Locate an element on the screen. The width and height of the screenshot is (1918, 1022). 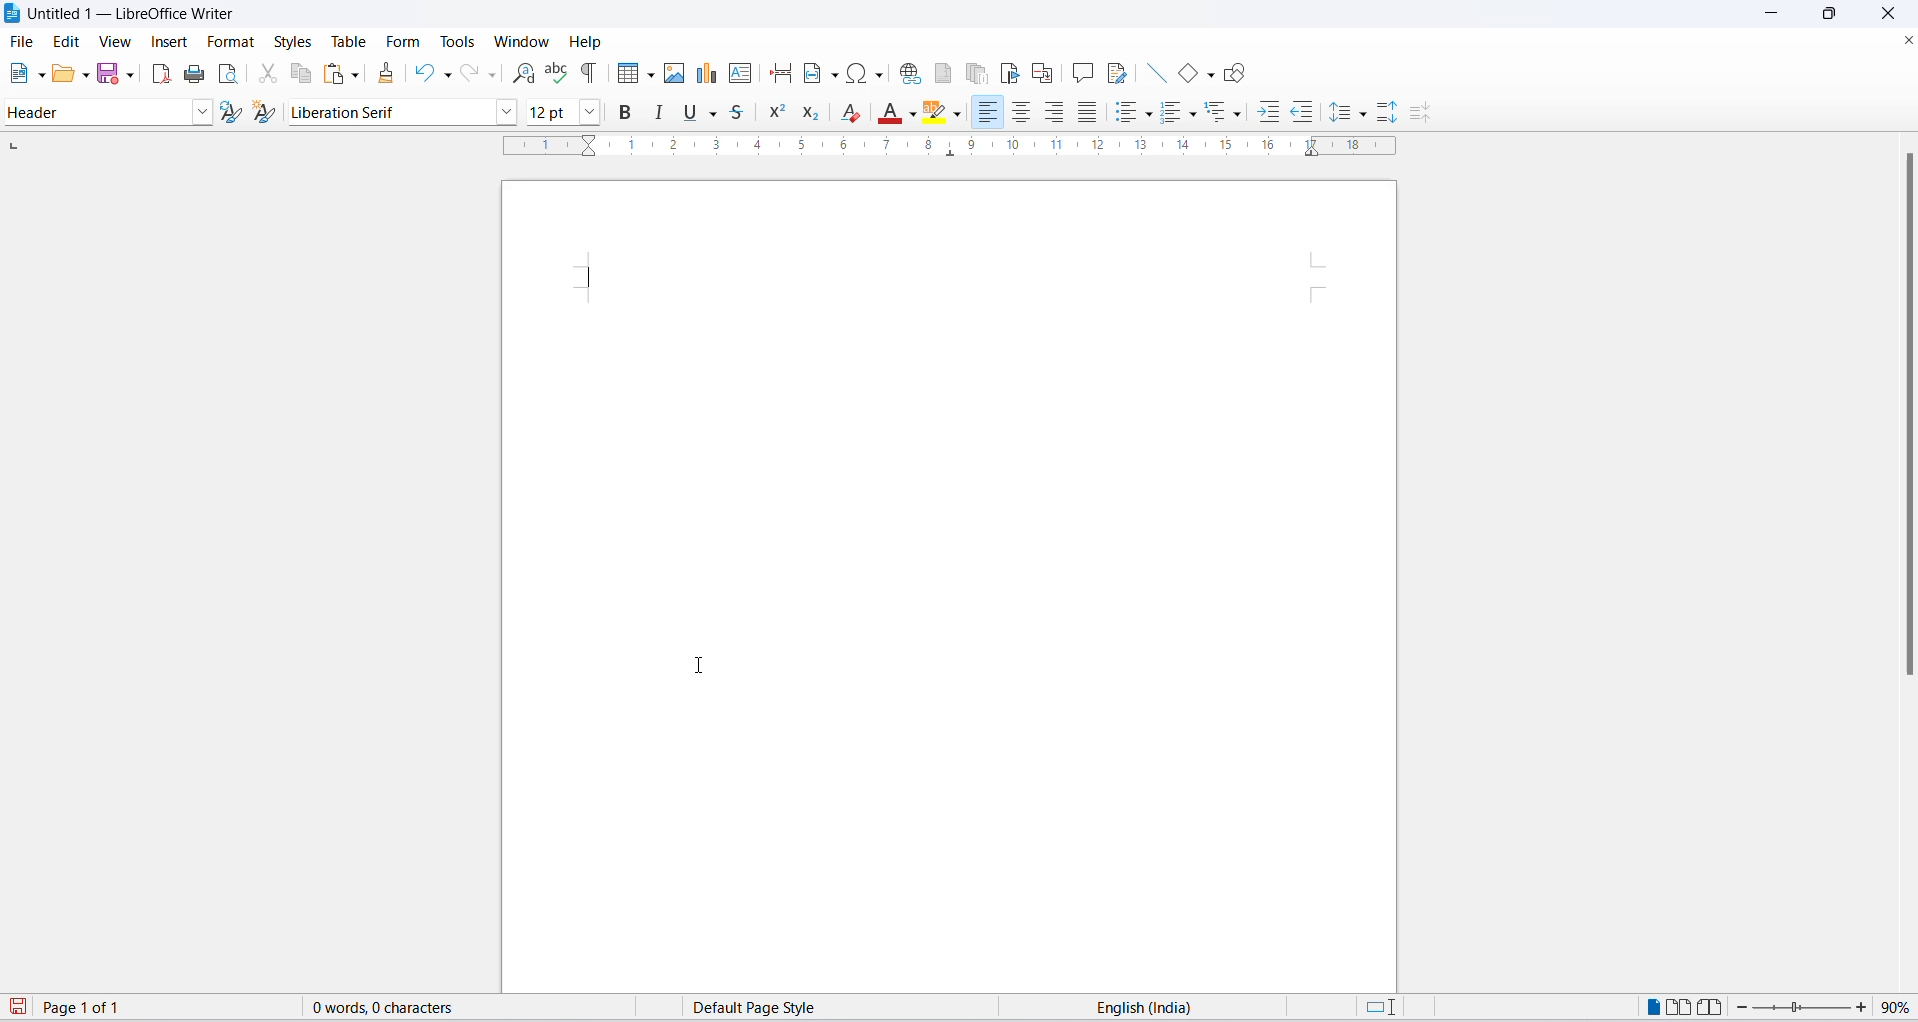
subscript is located at coordinates (819, 115).